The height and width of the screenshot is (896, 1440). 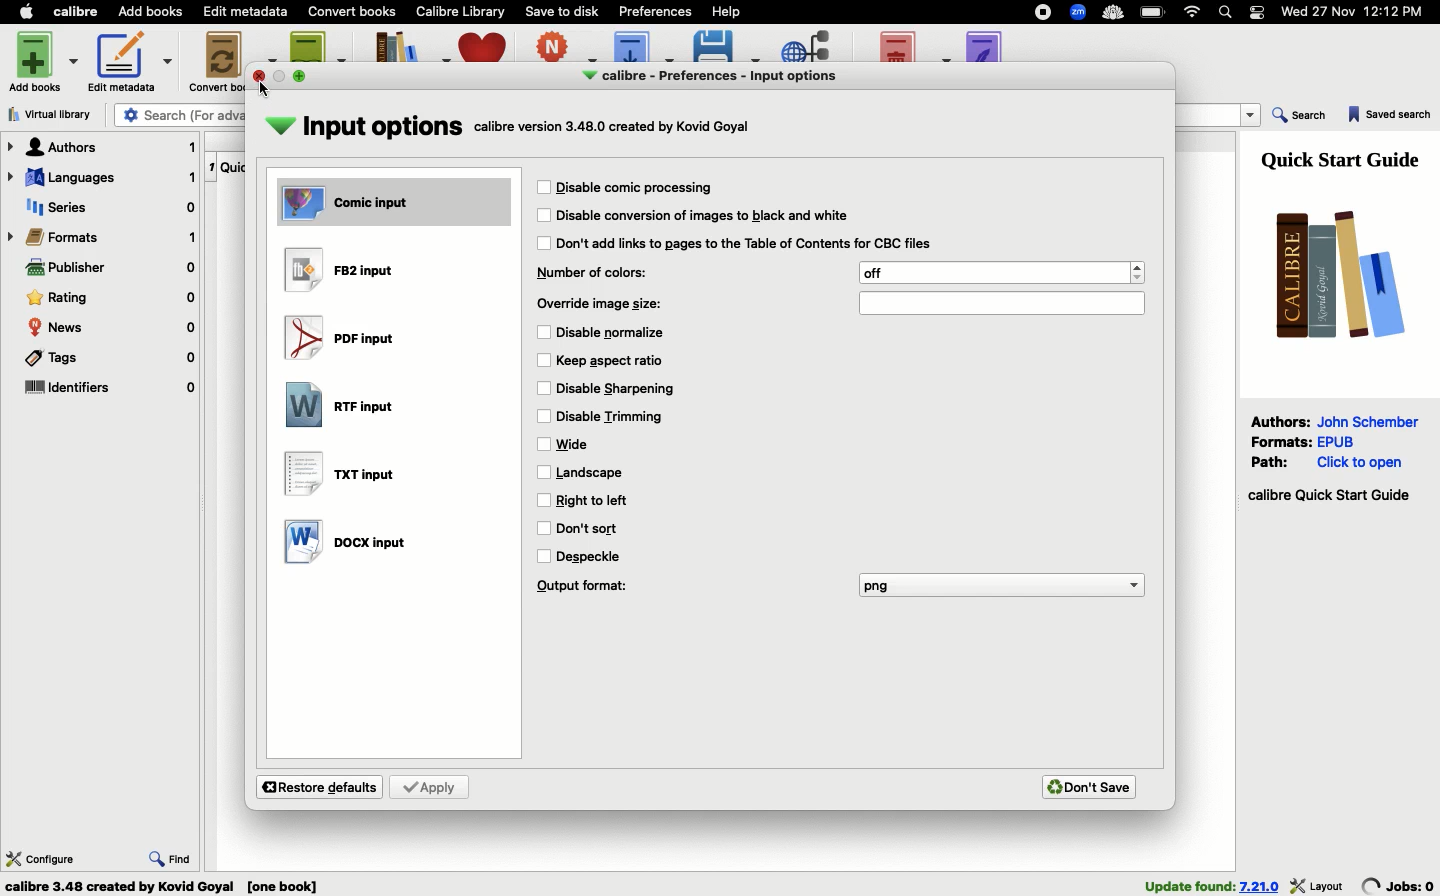 What do you see at coordinates (543, 557) in the screenshot?
I see `Checkbox` at bounding box center [543, 557].